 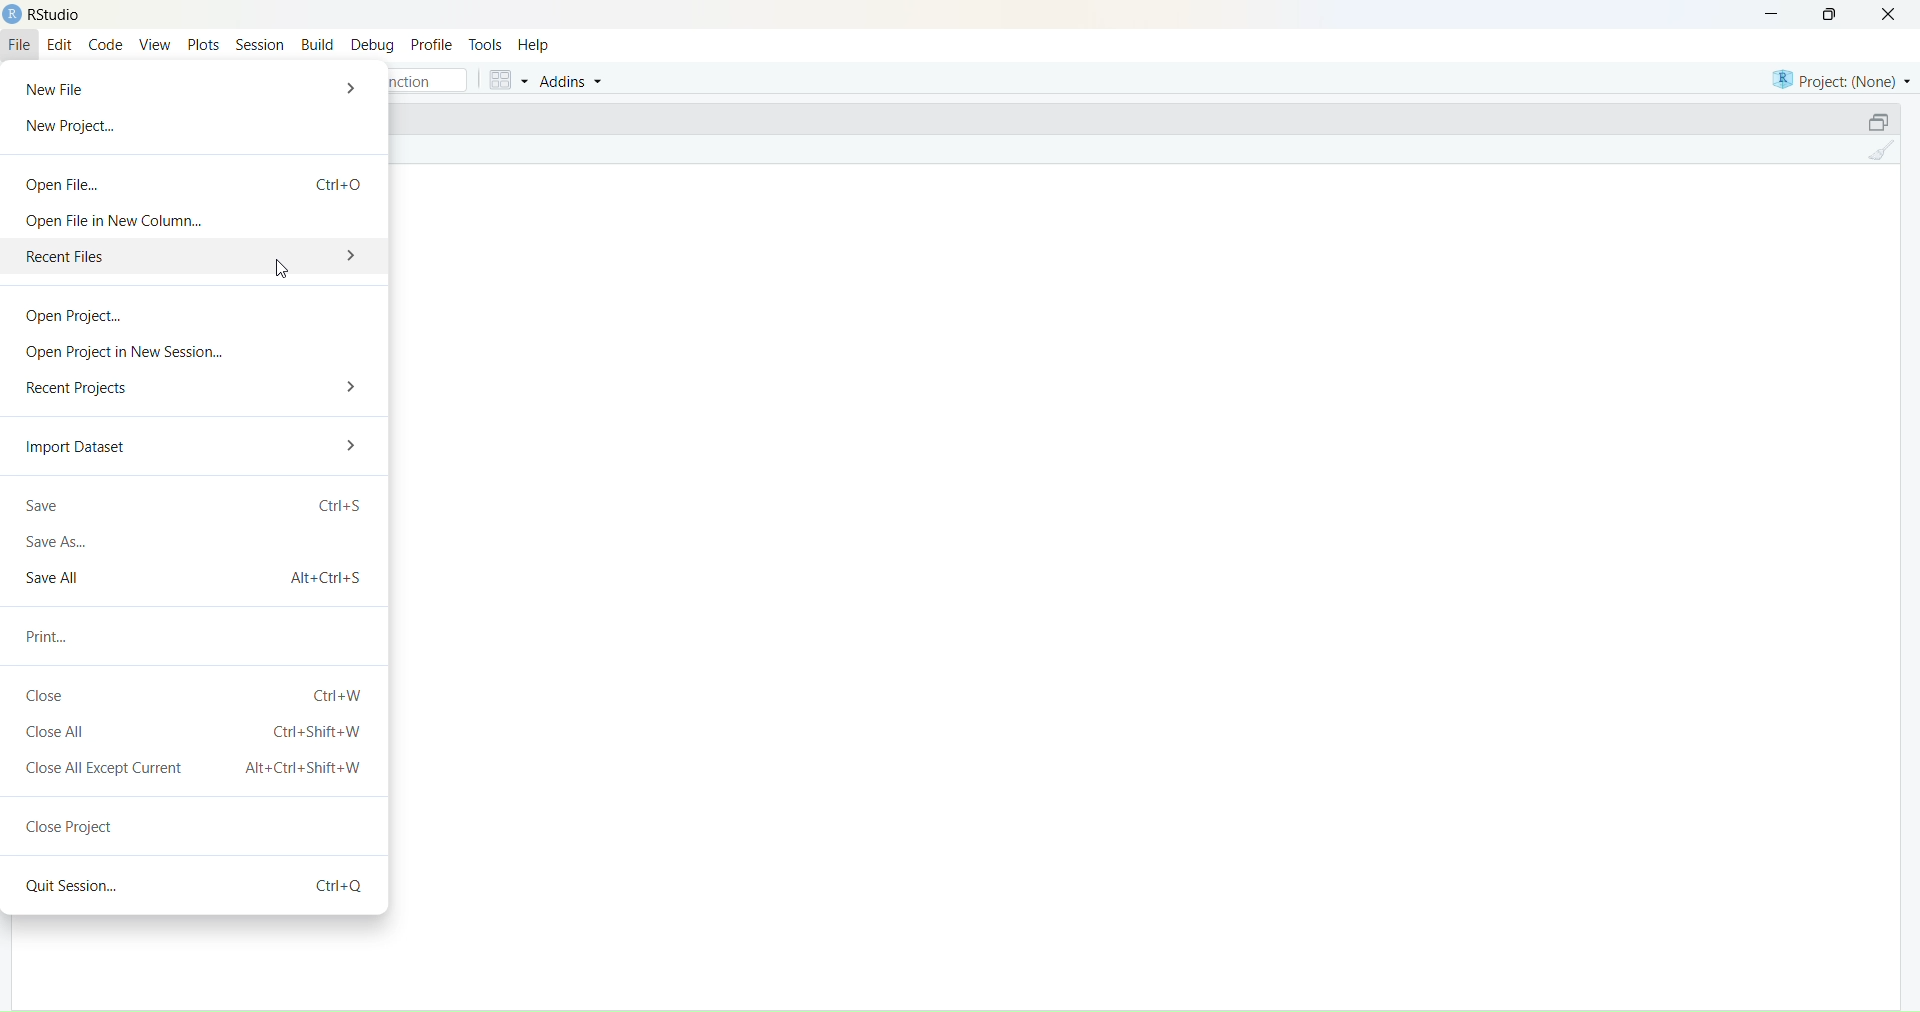 What do you see at coordinates (155, 46) in the screenshot?
I see `View` at bounding box center [155, 46].